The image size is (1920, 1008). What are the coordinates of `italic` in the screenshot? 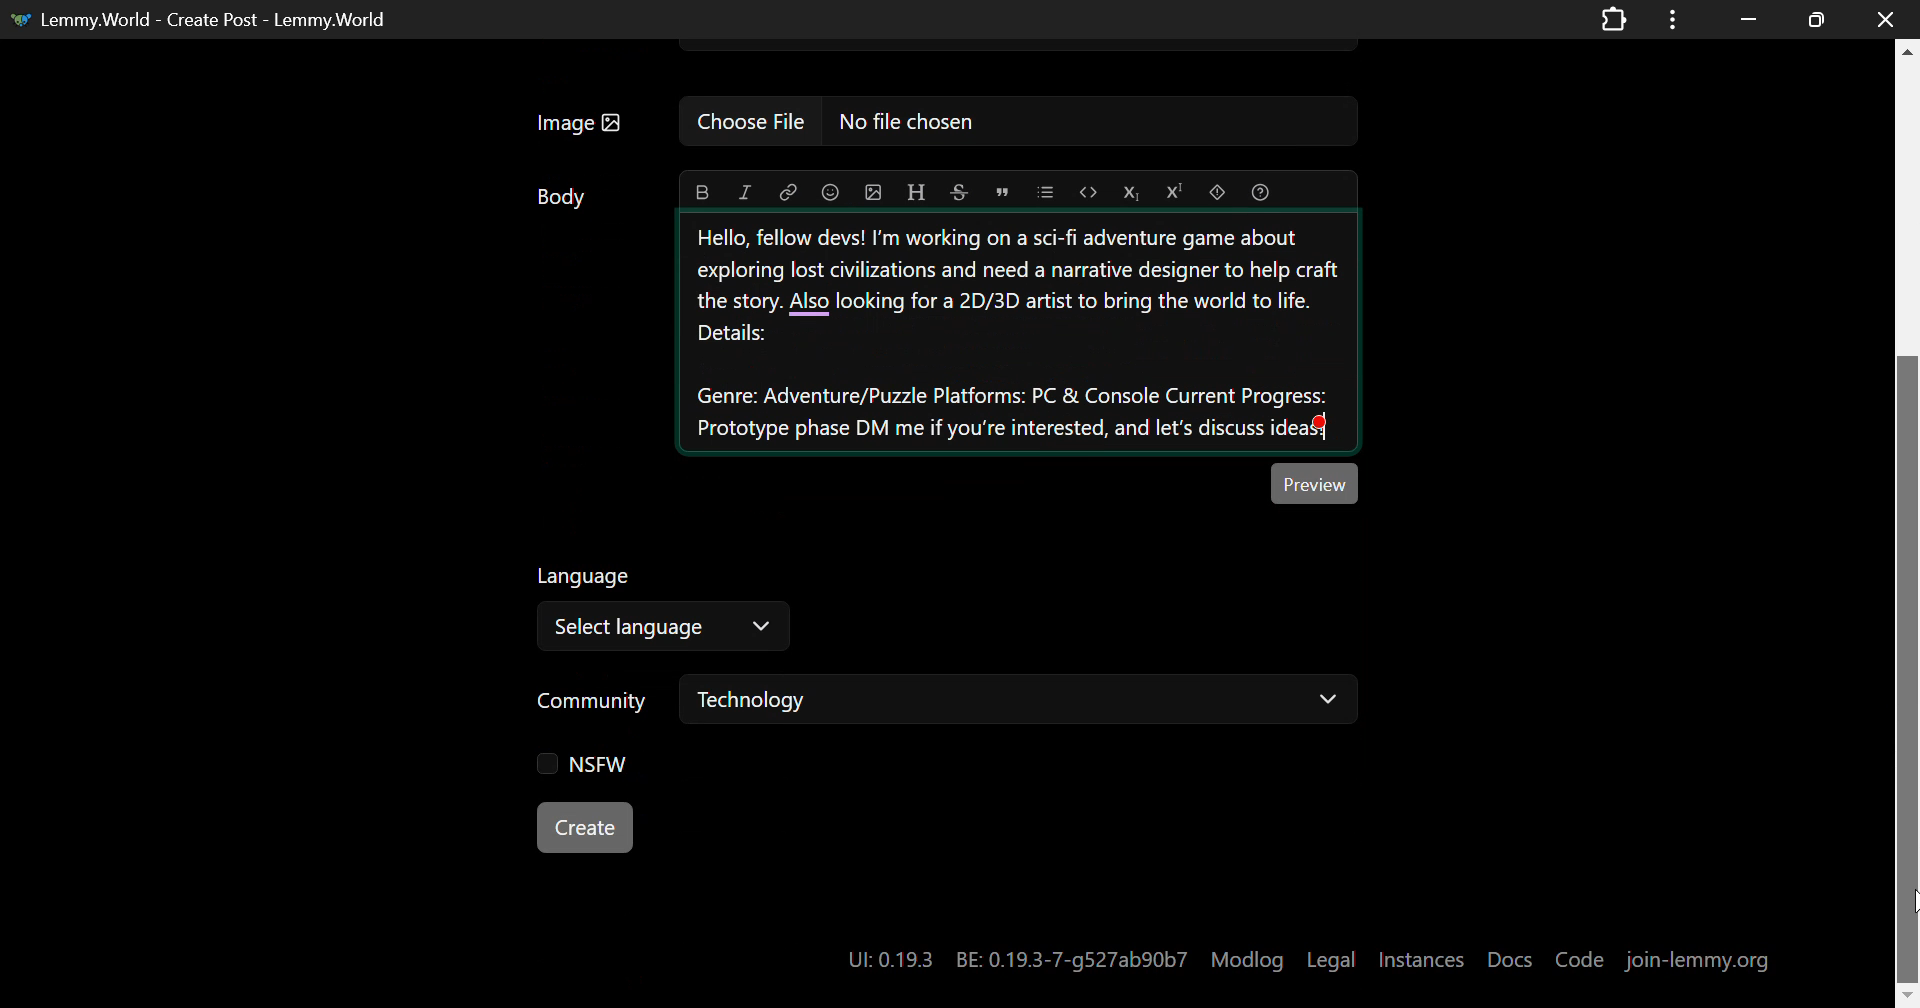 It's located at (748, 191).